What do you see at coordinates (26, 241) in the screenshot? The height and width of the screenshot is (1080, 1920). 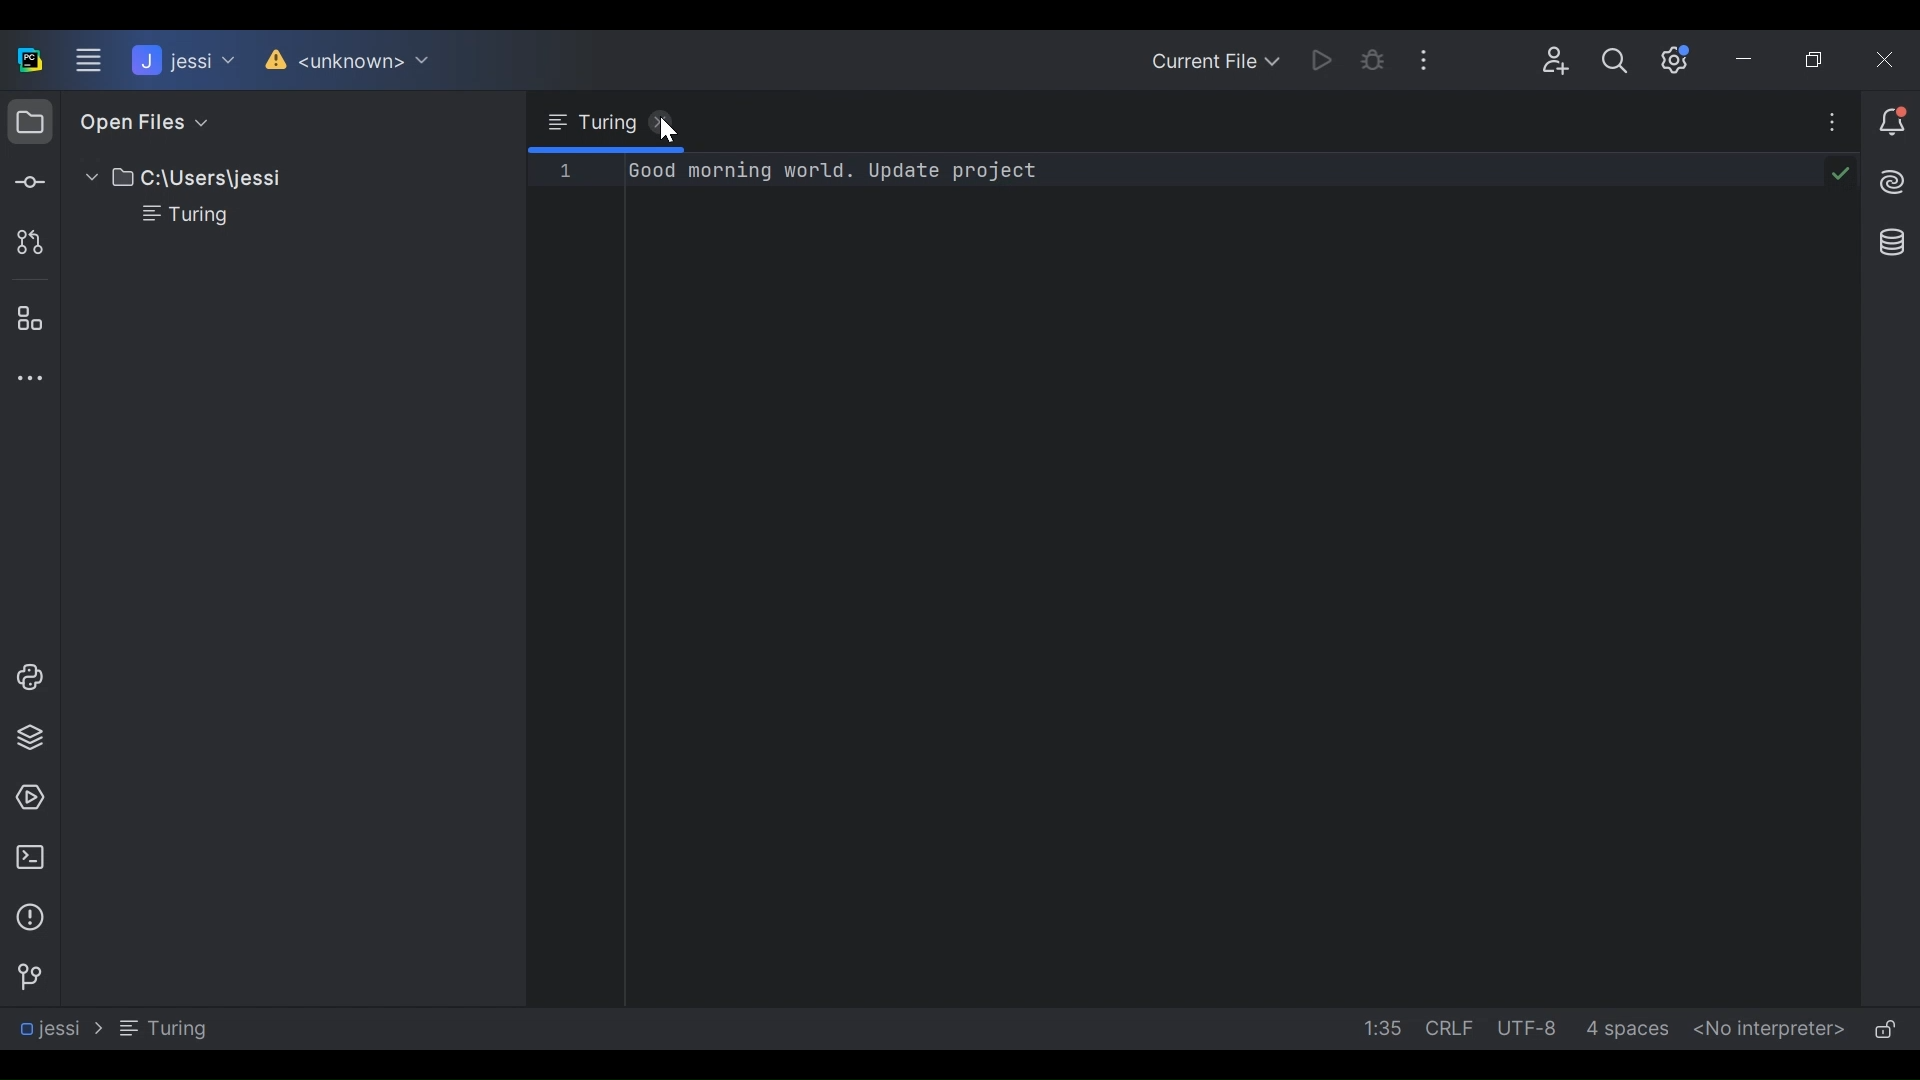 I see `Pull request` at bounding box center [26, 241].